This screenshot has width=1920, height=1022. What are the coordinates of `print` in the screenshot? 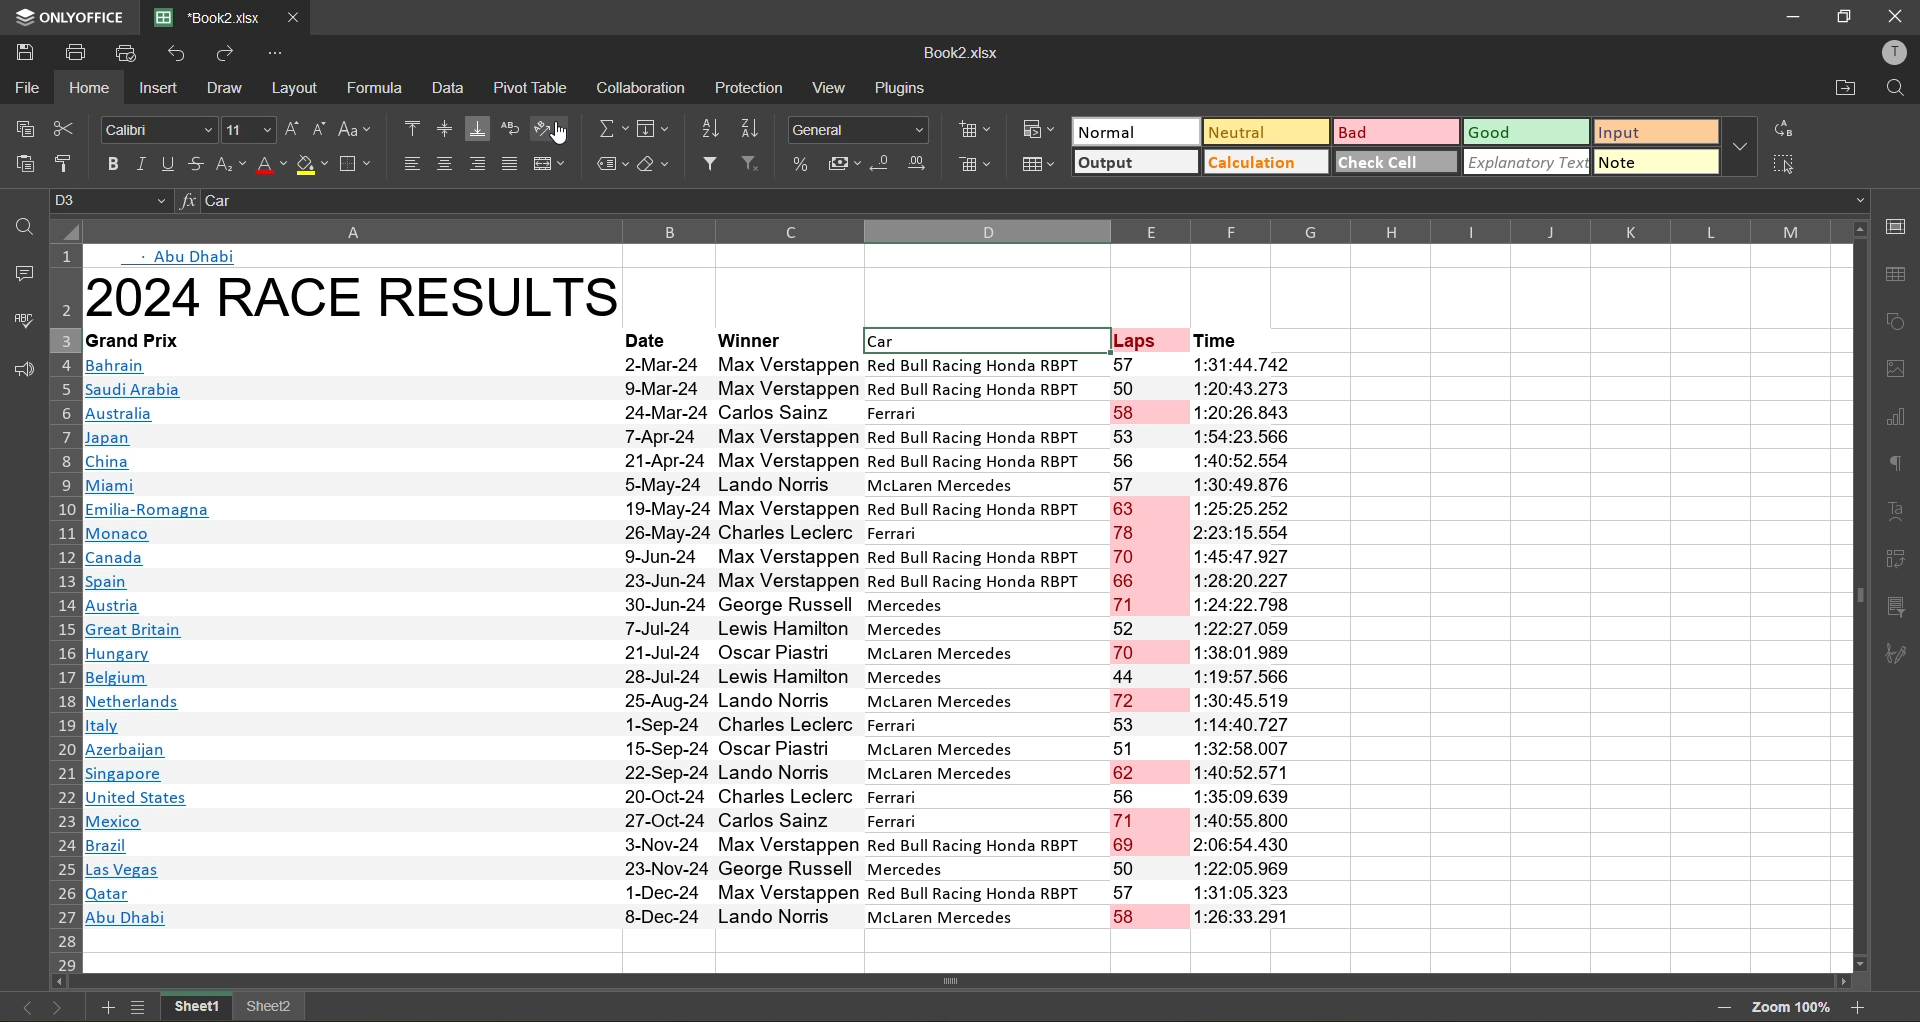 It's located at (76, 55).